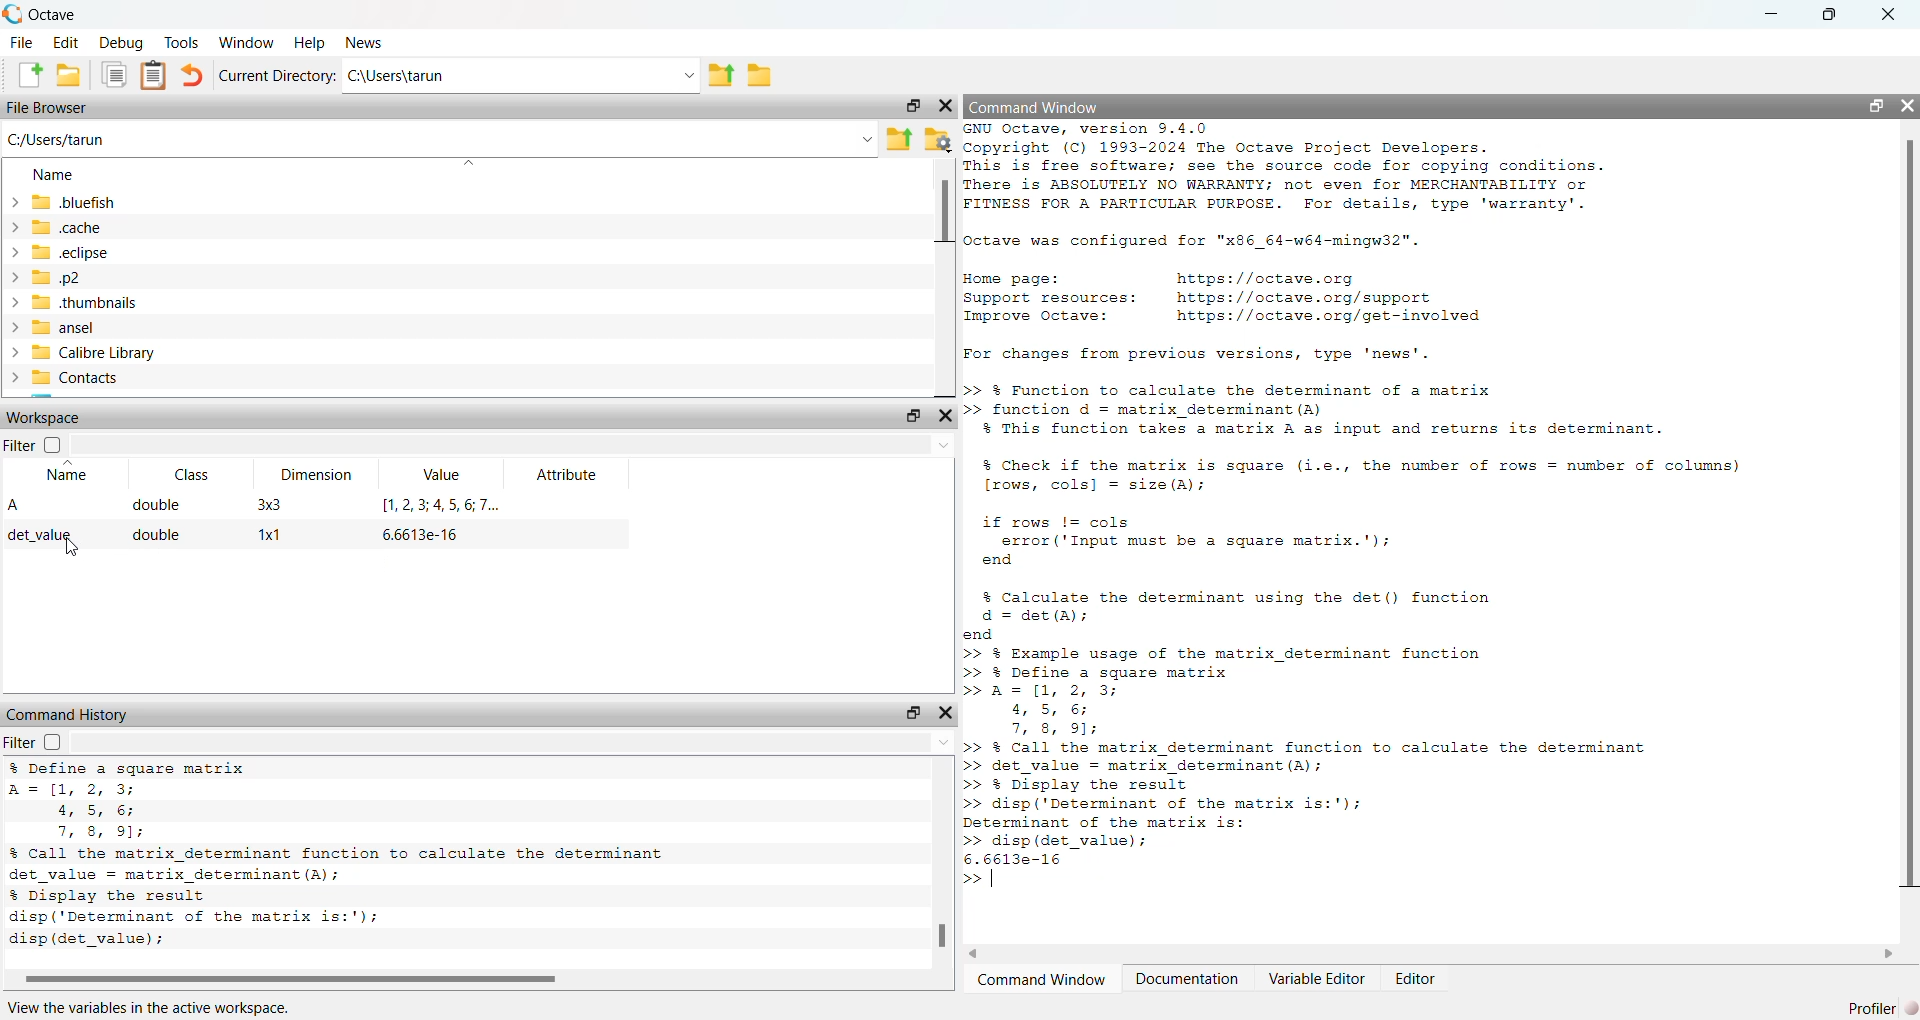  What do you see at coordinates (45, 419) in the screenshot?
I see `workspace` at bounding box center [45, 419].